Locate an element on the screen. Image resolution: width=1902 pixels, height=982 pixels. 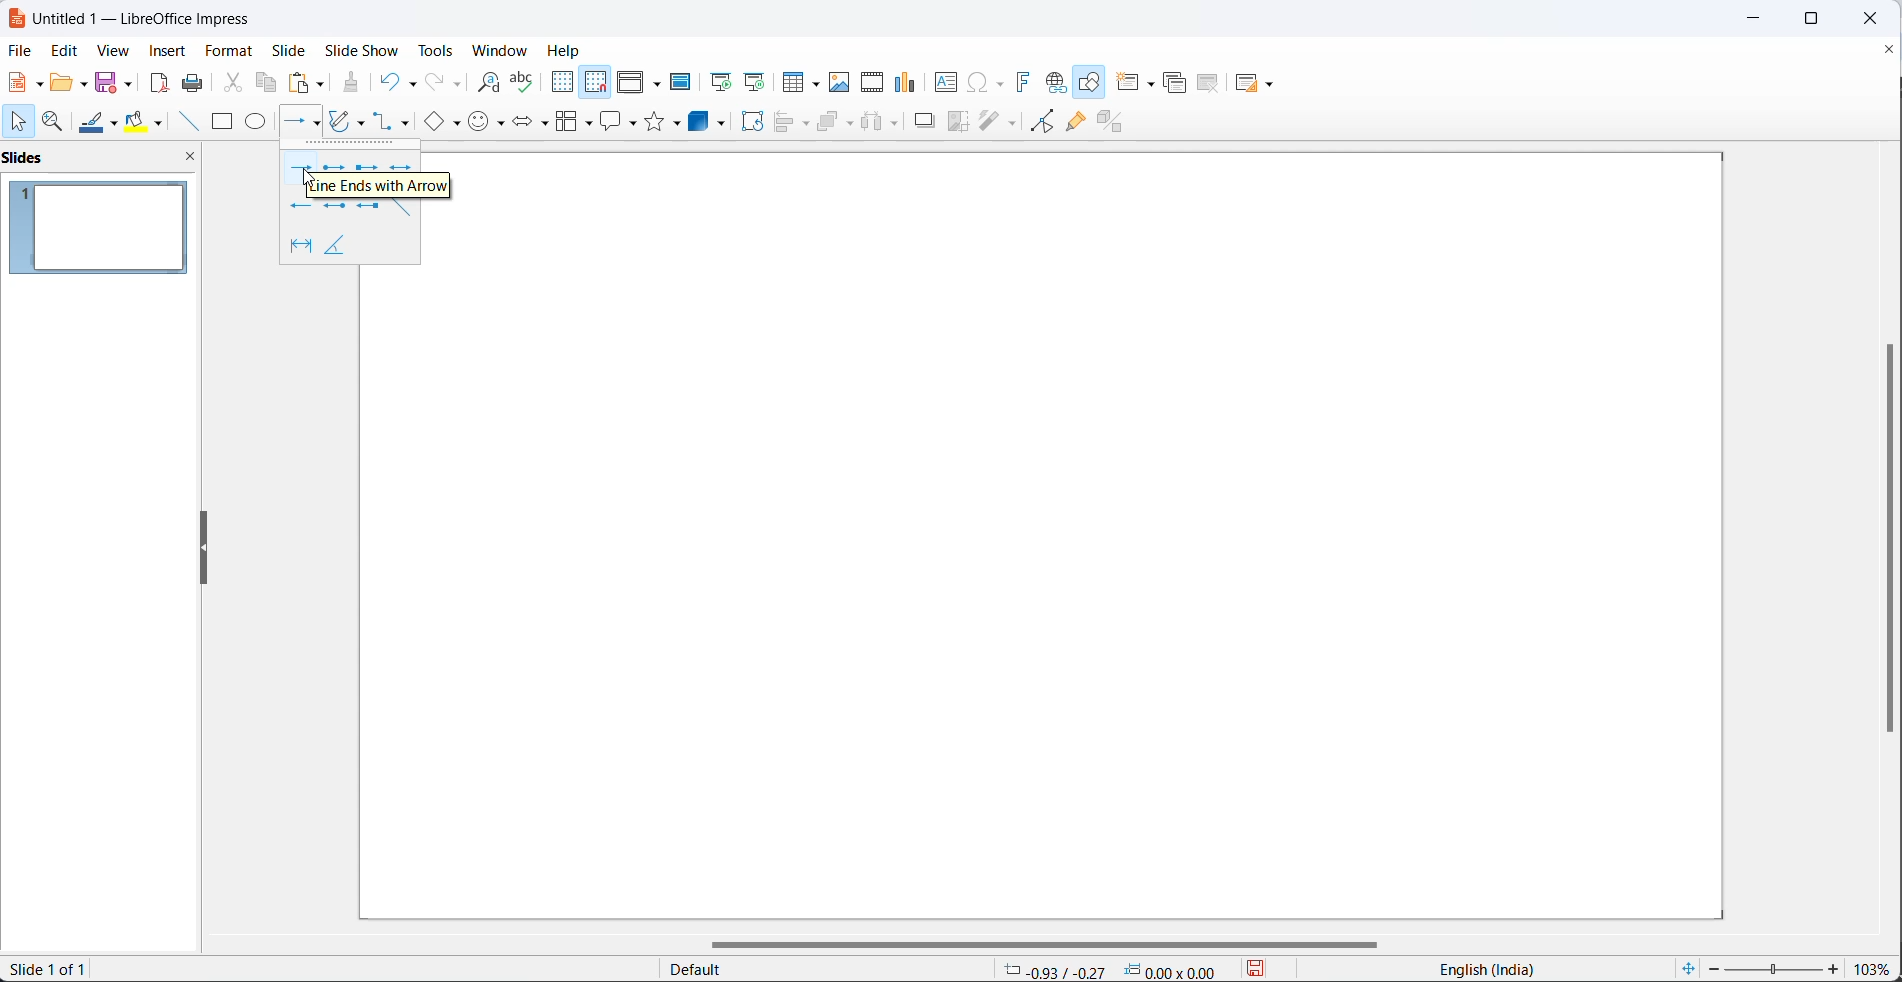
slide layout is located at coordinates (1256, 83).